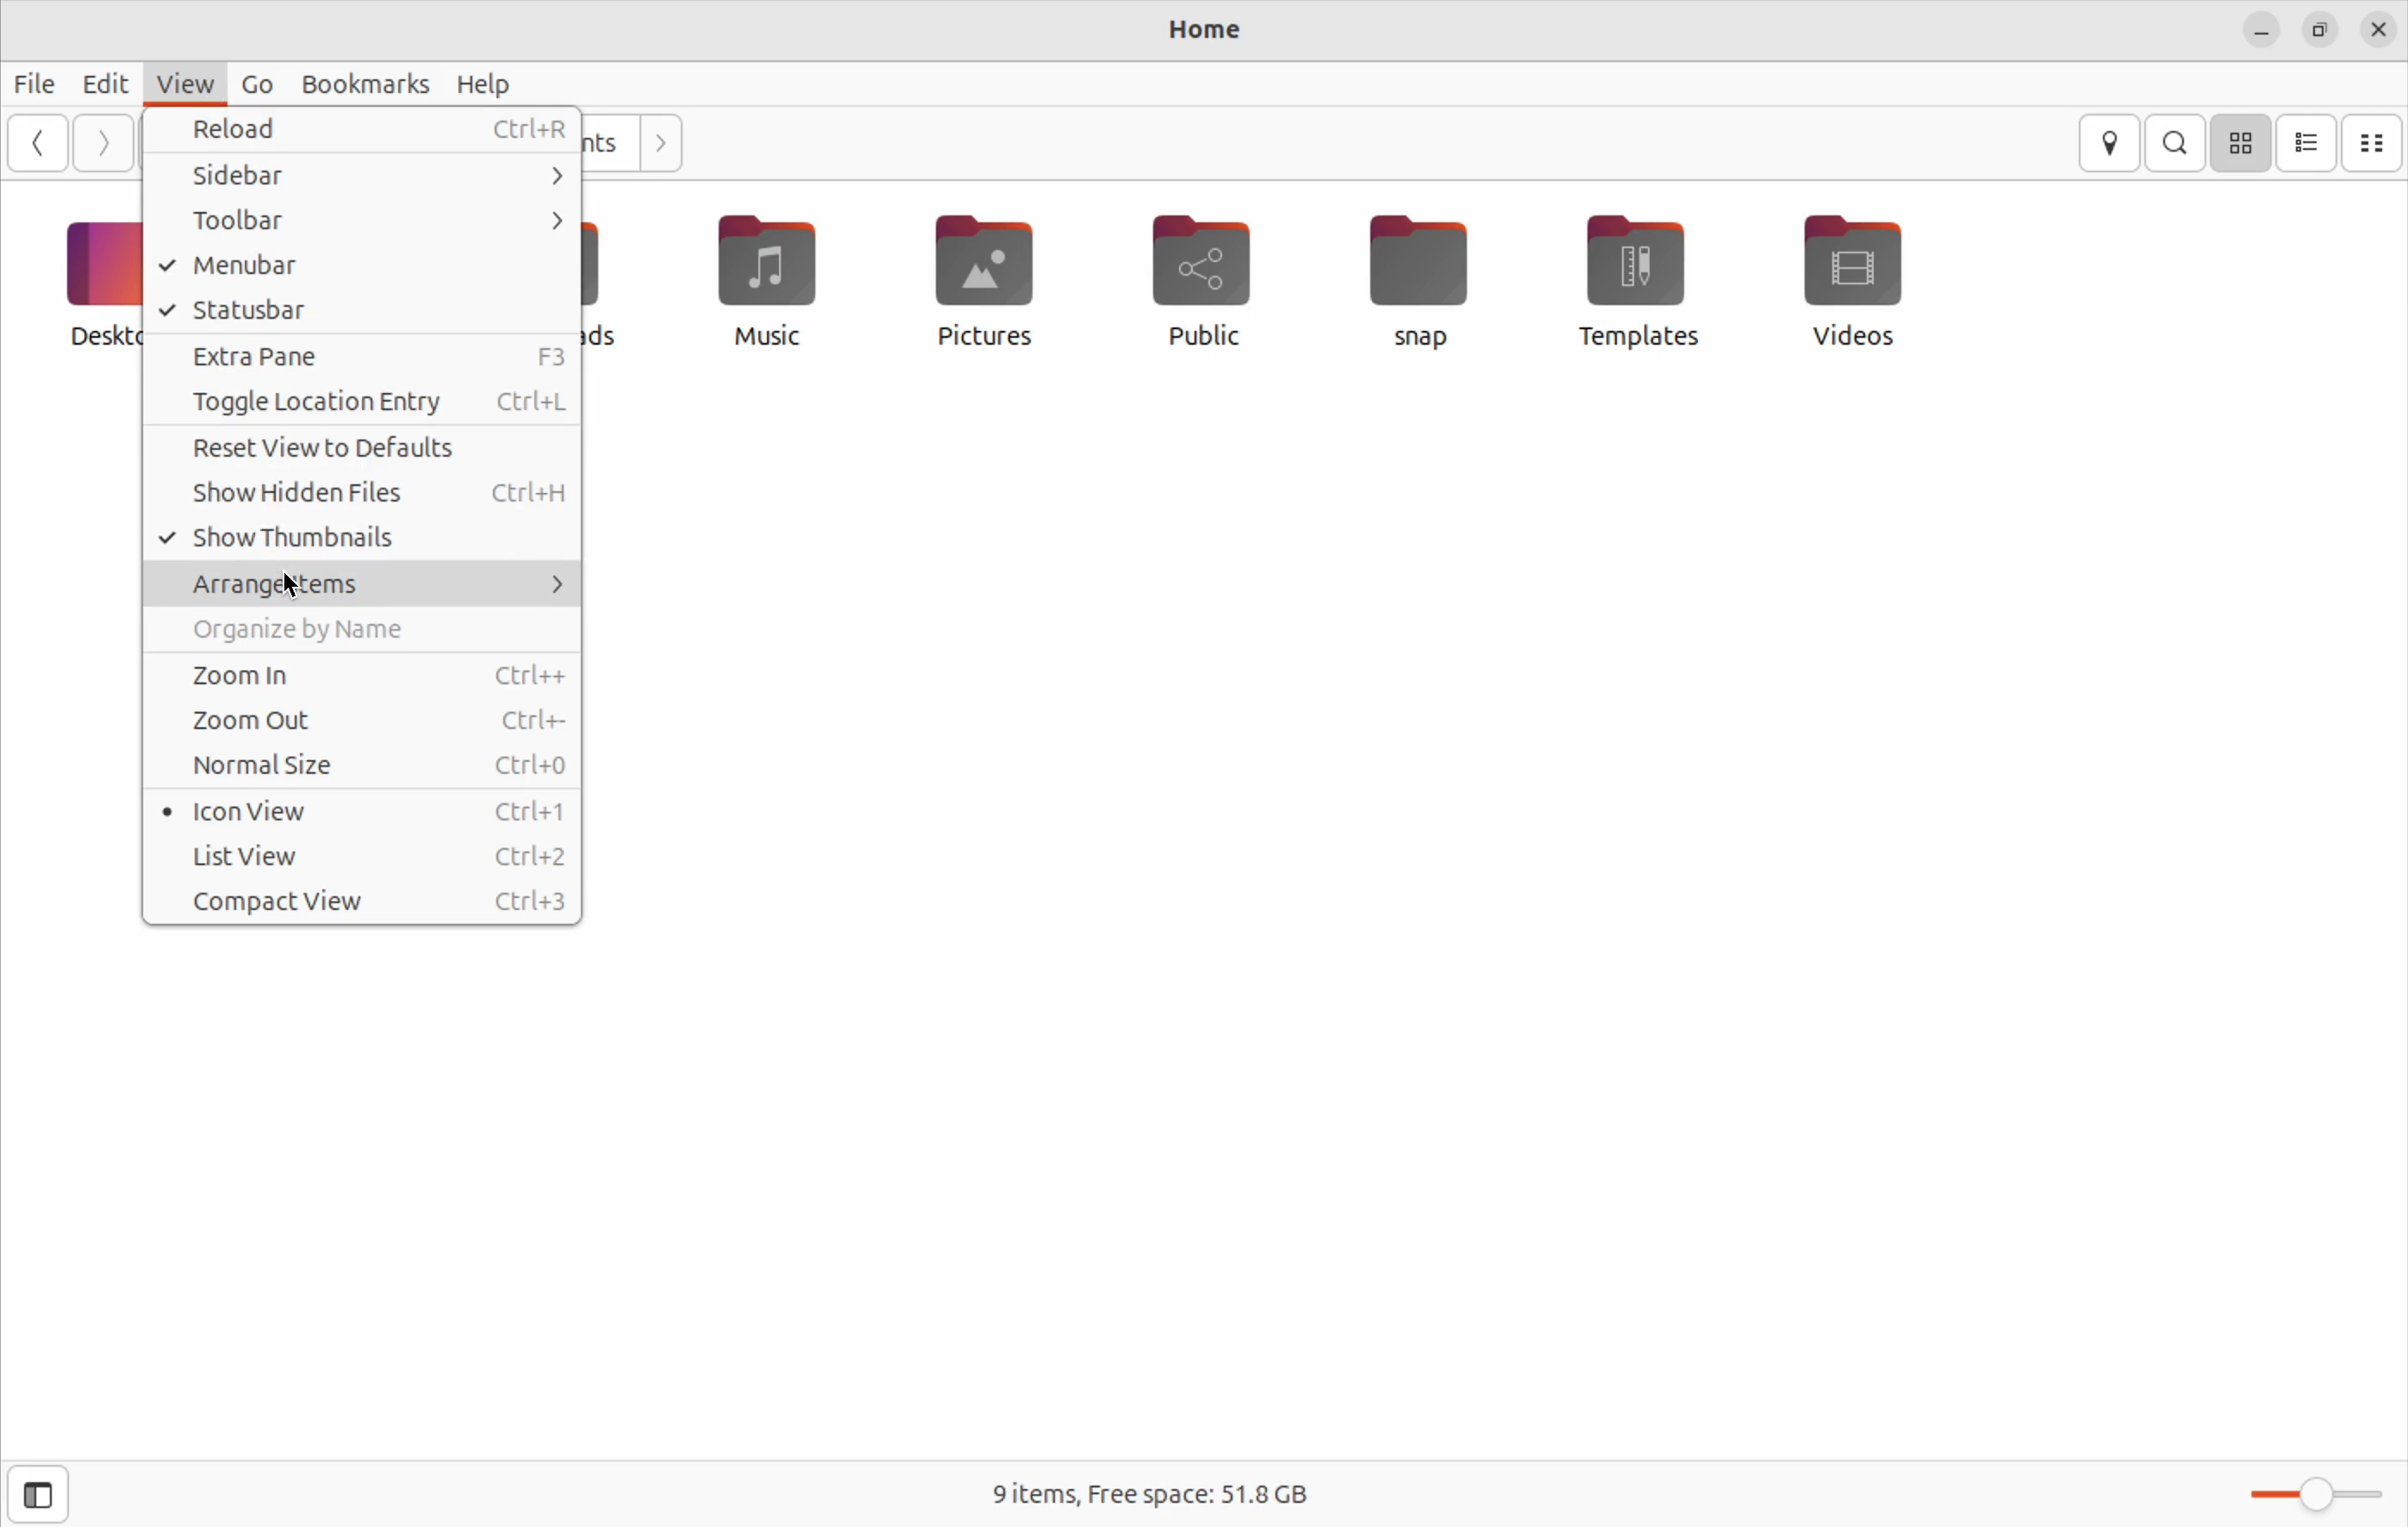 This screenshot has width=2408, height=1527. Describe the element at coordinates (40, 142) in the screenshot. I see `Go back` at that location.